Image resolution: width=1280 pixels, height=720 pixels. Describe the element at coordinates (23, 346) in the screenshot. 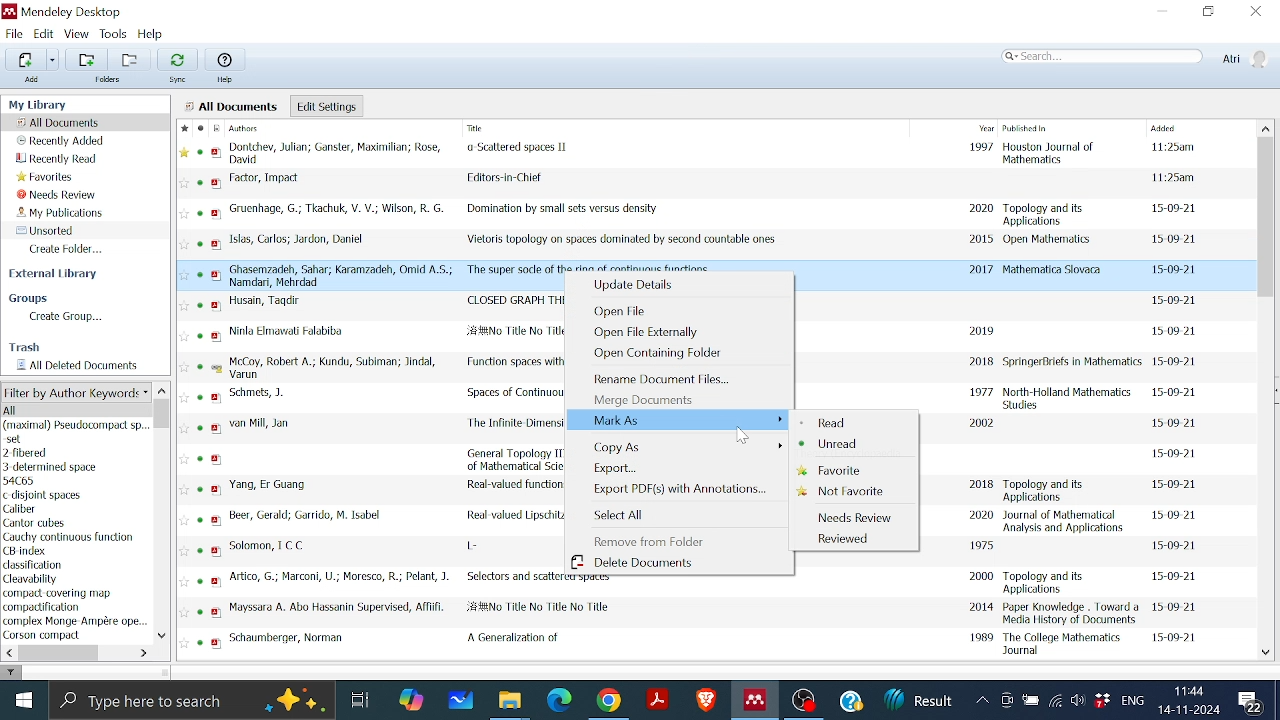

I see `Trash` at that location.